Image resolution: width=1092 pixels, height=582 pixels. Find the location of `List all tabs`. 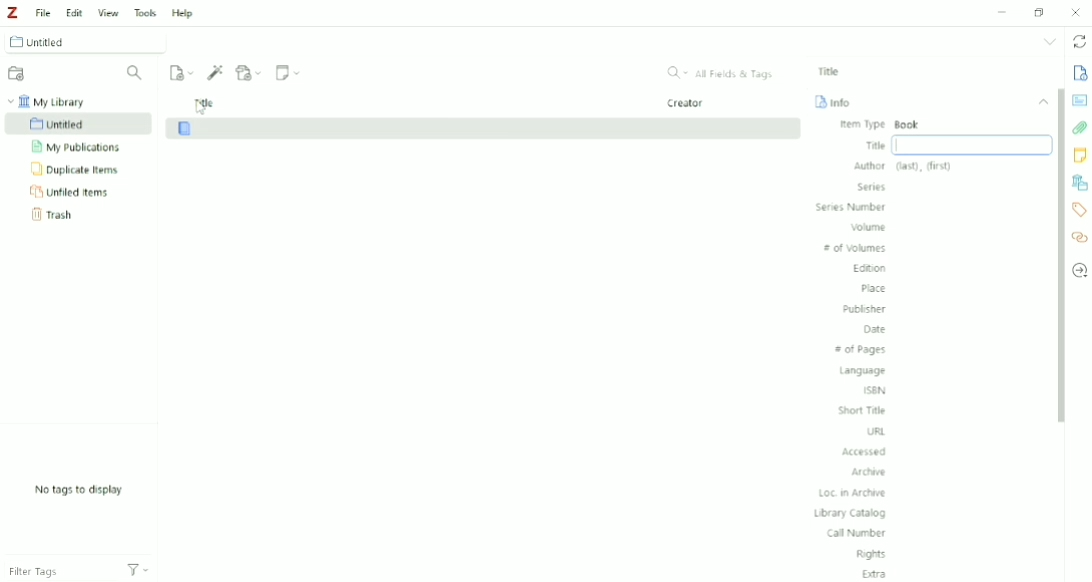

List all tabs is located at coordinates (1049, 42).